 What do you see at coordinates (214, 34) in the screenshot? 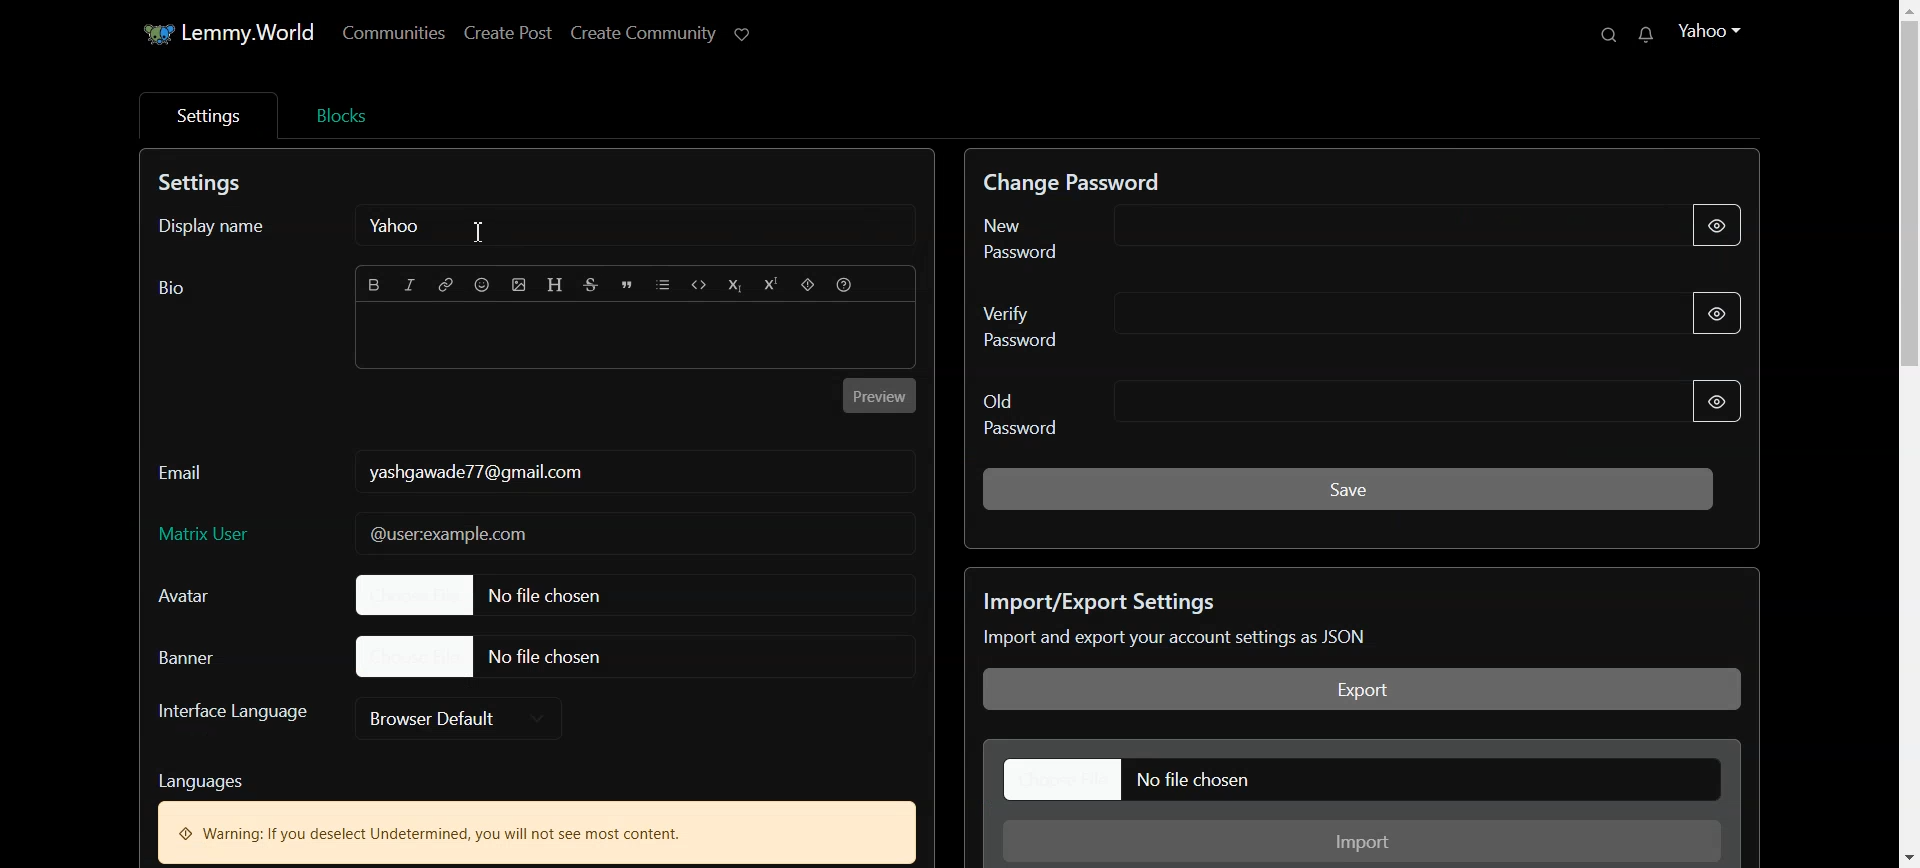
I see `Lemmy. World` at bounding box center [214, 34].